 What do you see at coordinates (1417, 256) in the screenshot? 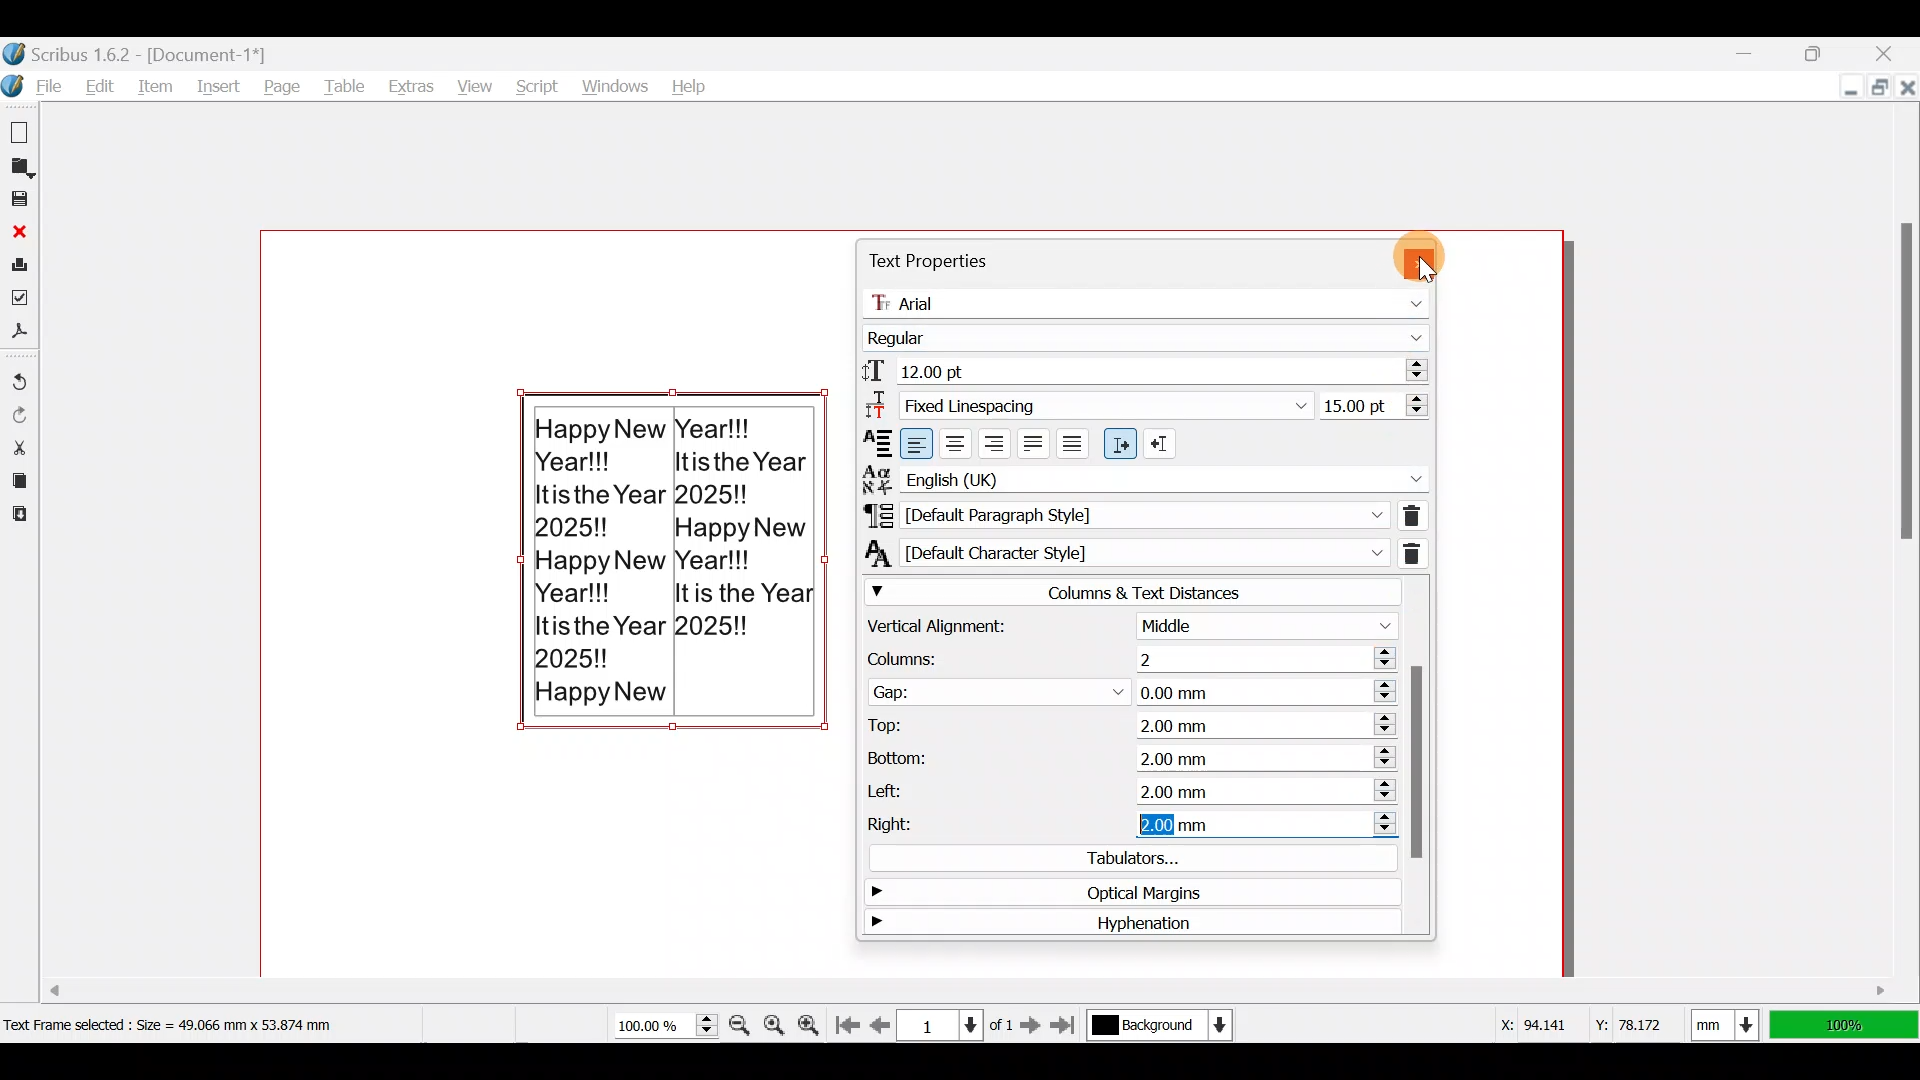
I see `Close` at bounding box center [1417, 256].